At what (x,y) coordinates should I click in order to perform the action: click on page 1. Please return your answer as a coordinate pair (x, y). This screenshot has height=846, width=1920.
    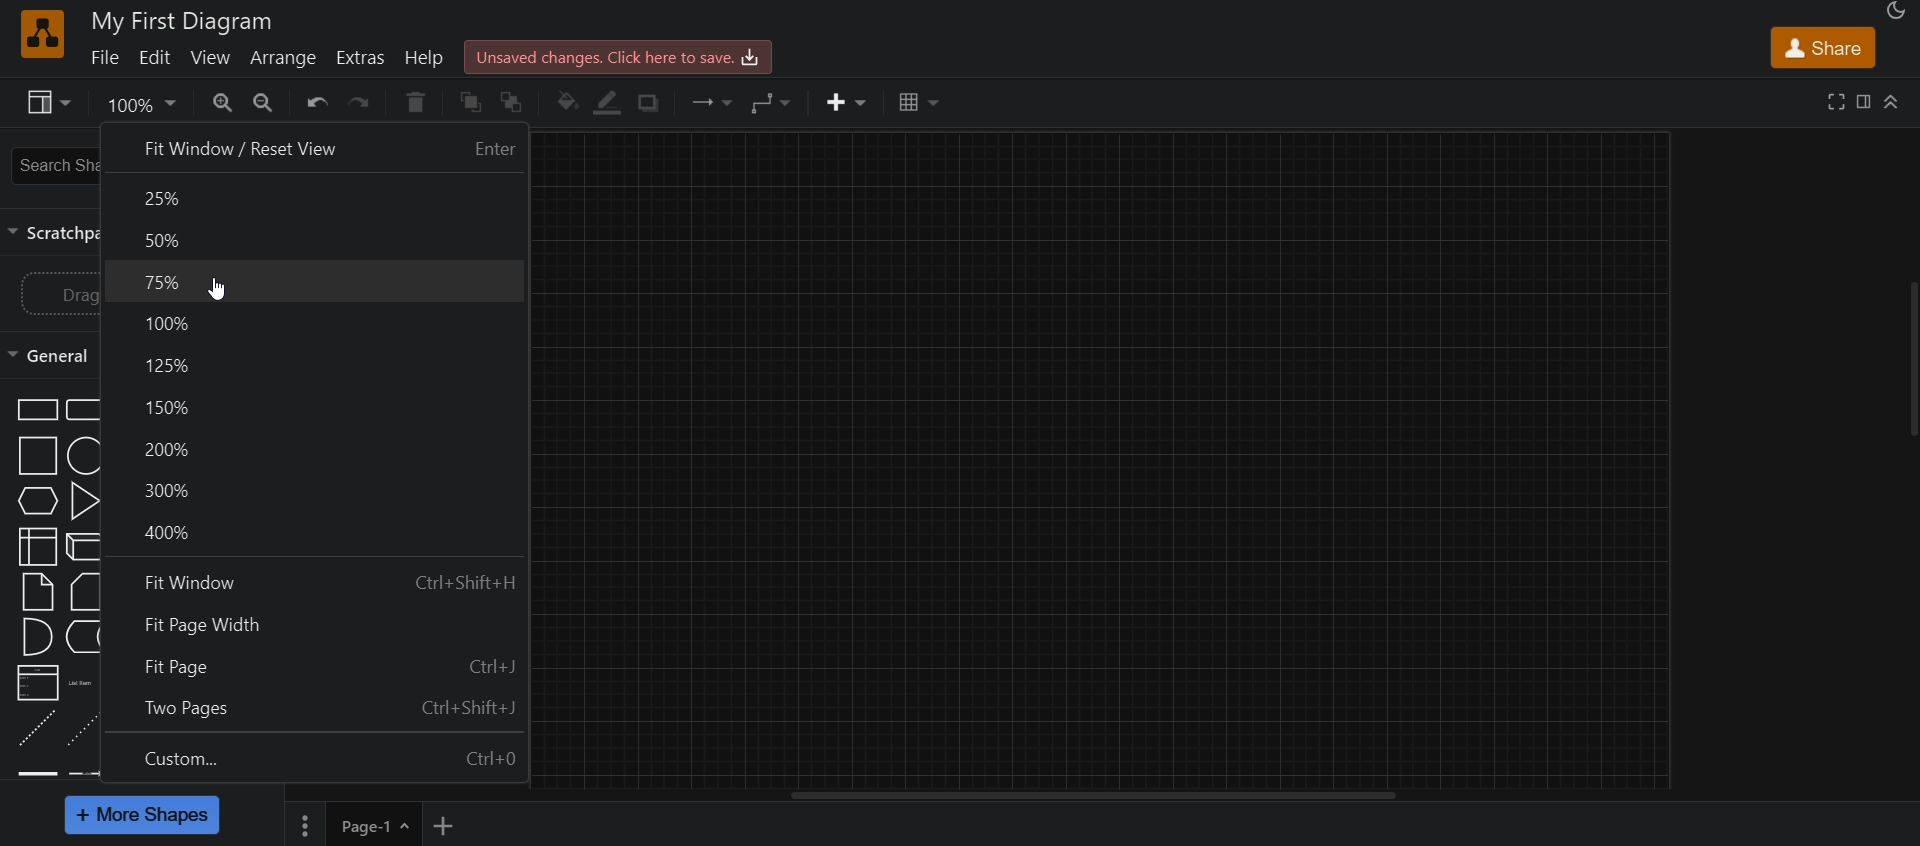
    Looking at the image, I should click on (352, 824).